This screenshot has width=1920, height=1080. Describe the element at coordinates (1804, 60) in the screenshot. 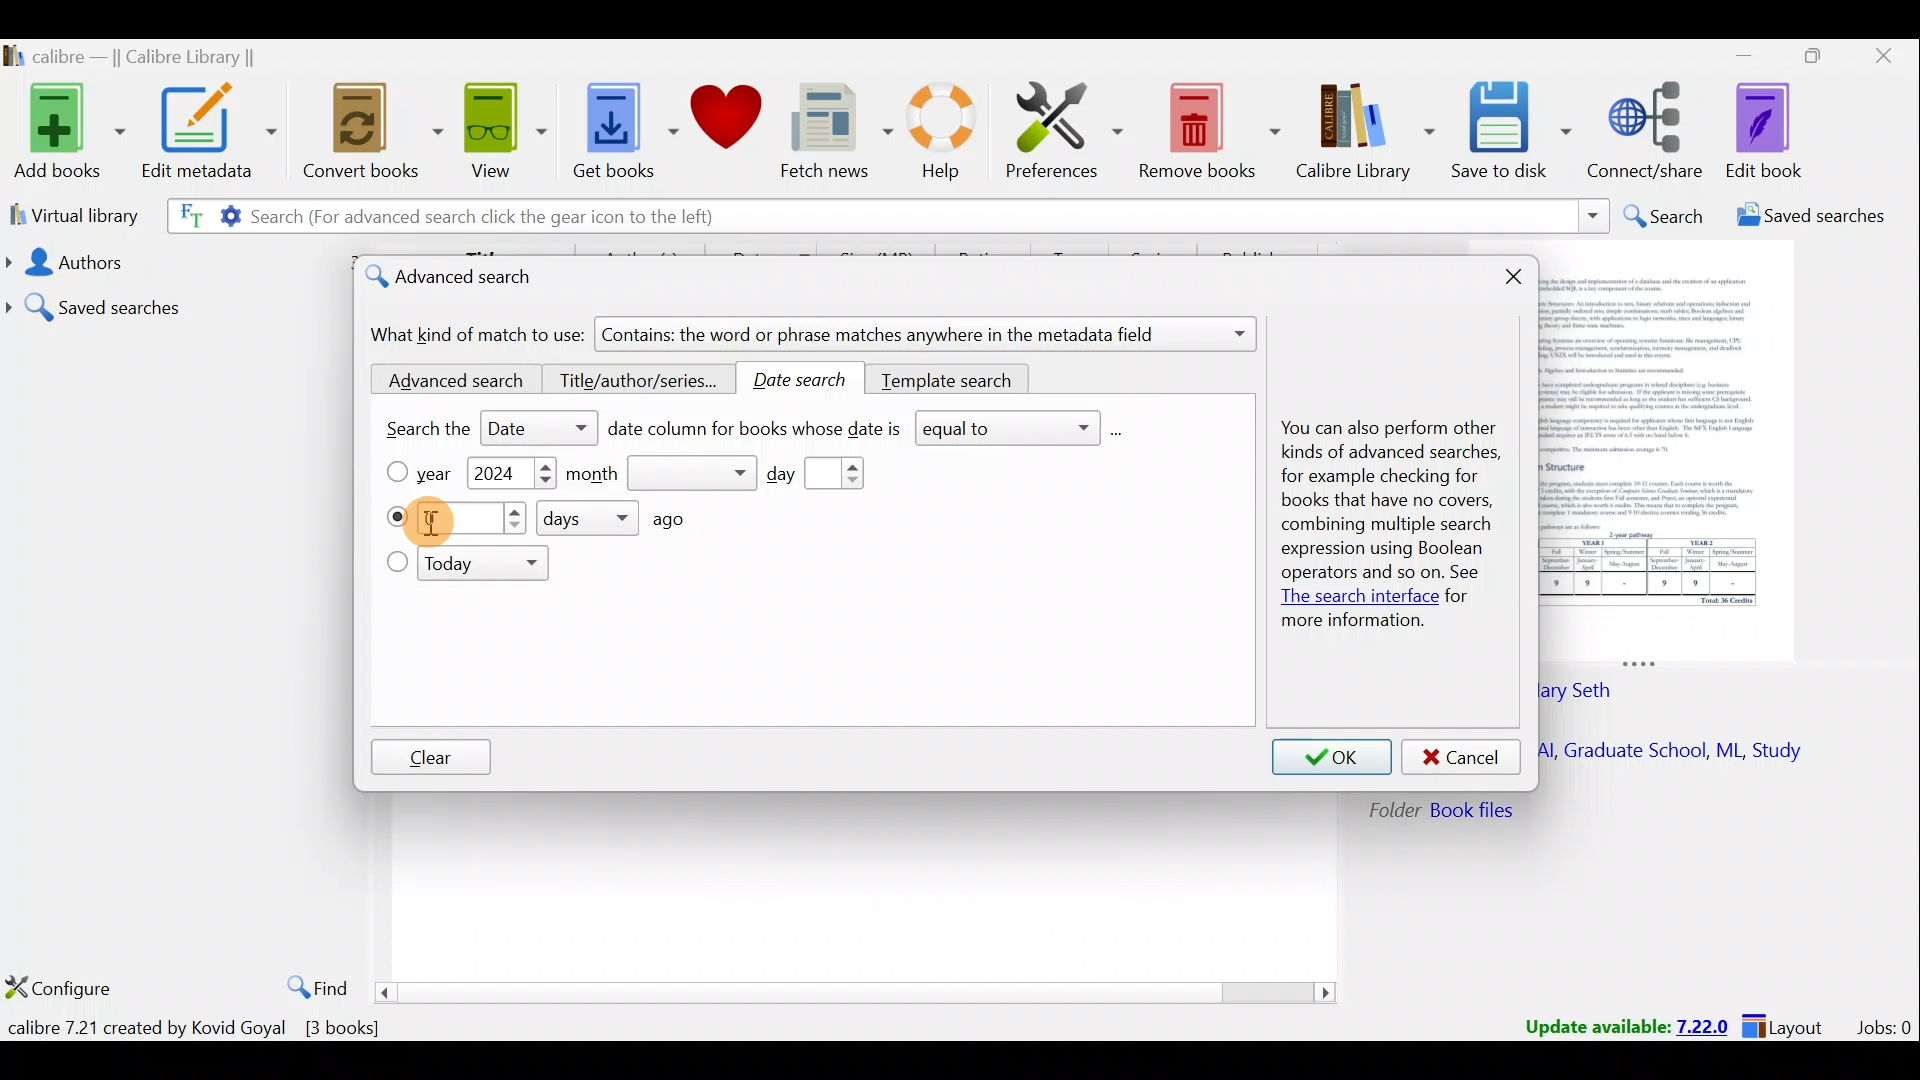

I see `Maximize` at that location.